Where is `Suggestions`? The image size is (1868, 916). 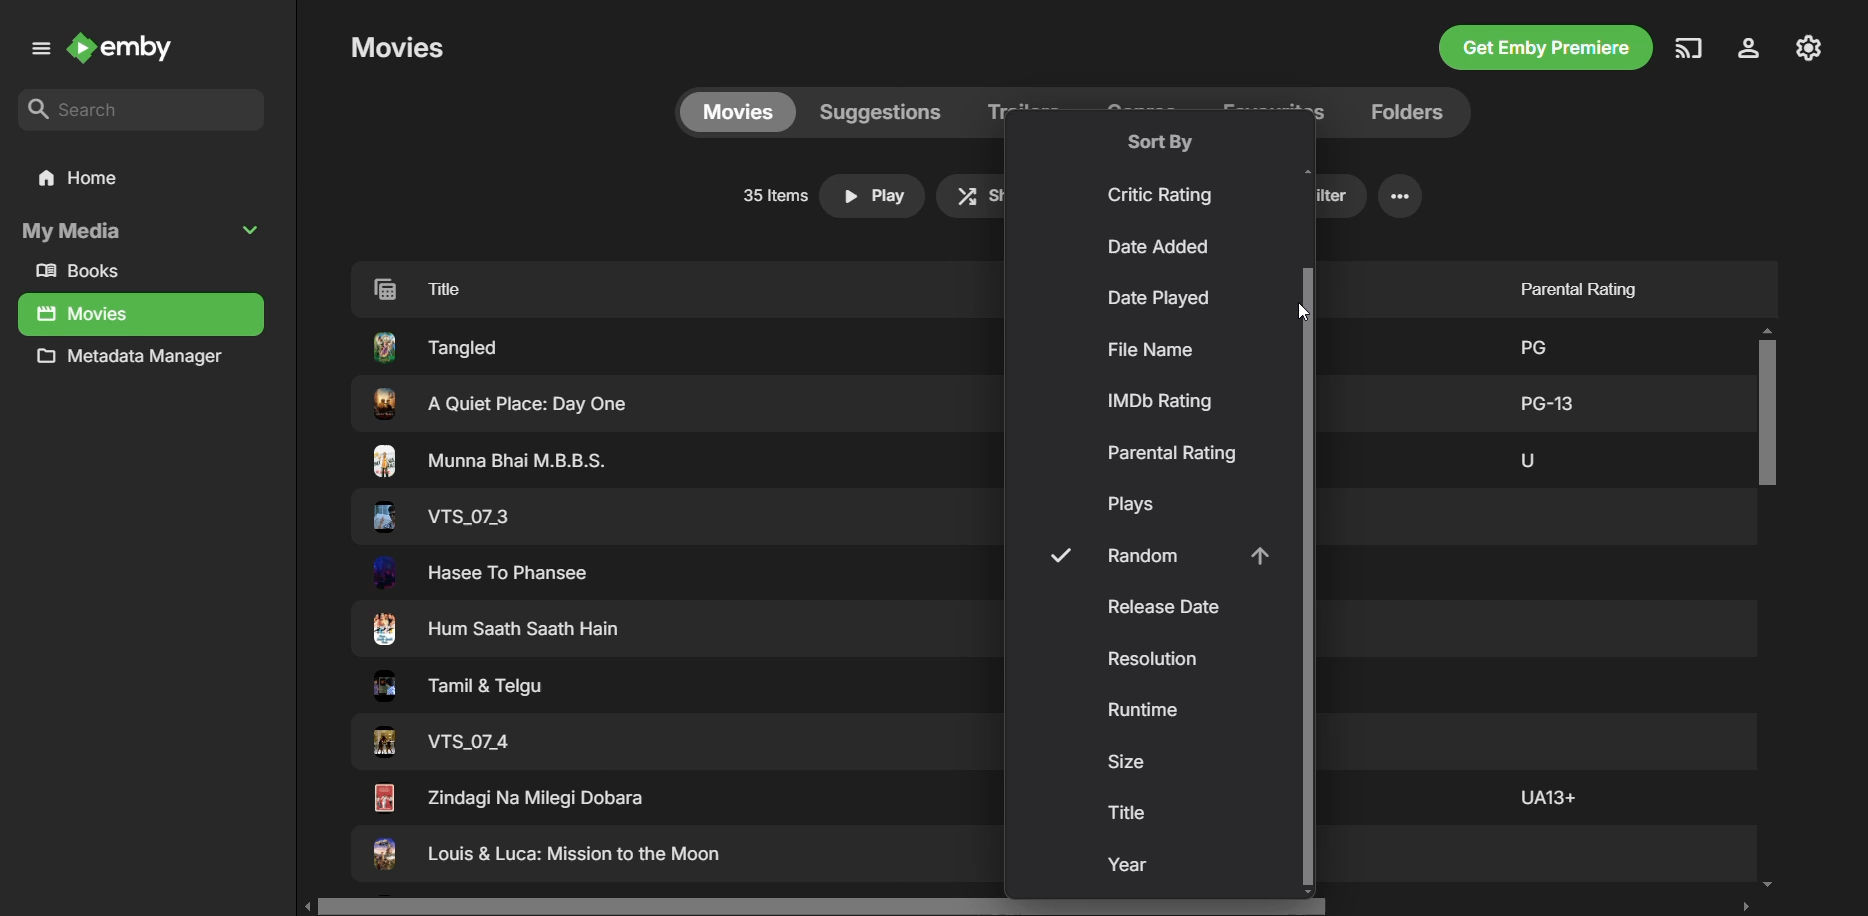 Suggestions is located at coordinates (879, 111).